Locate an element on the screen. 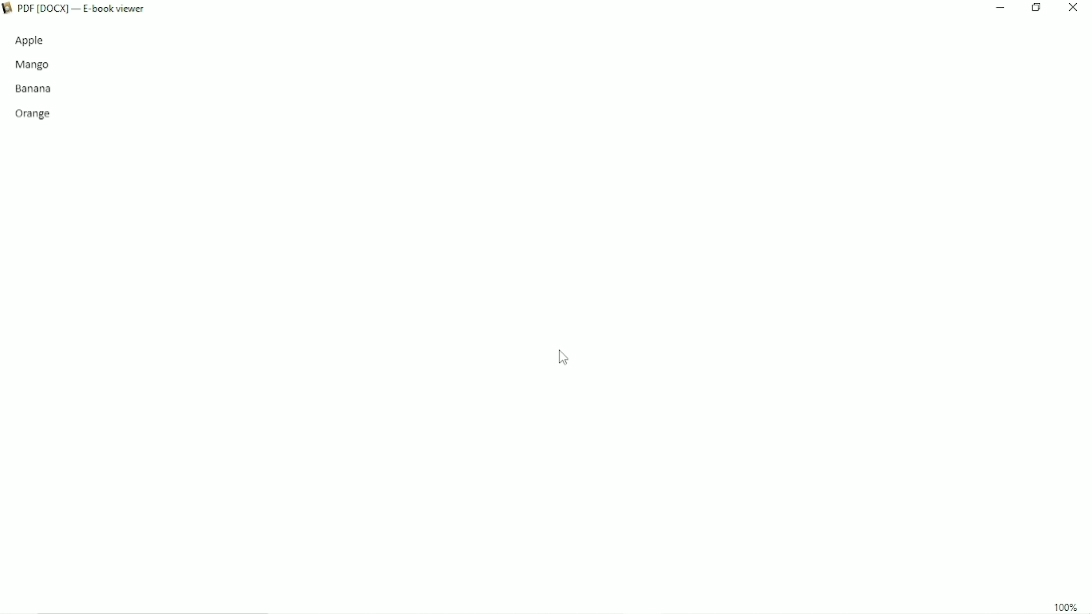 This screenshot has height=614, width=1092. Apple is located at coordinates (37, 40).